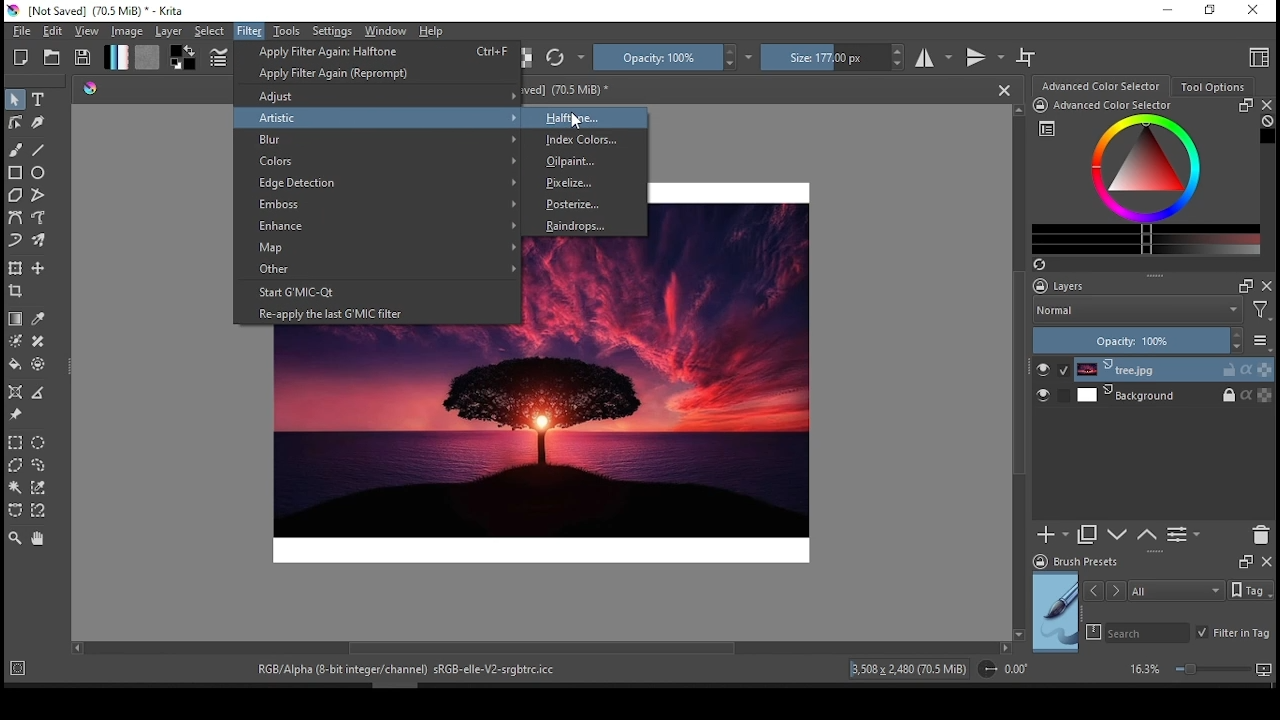  Describe the element at coordinates (1267, 287) in the screenshot. I see `close docker` at that location.